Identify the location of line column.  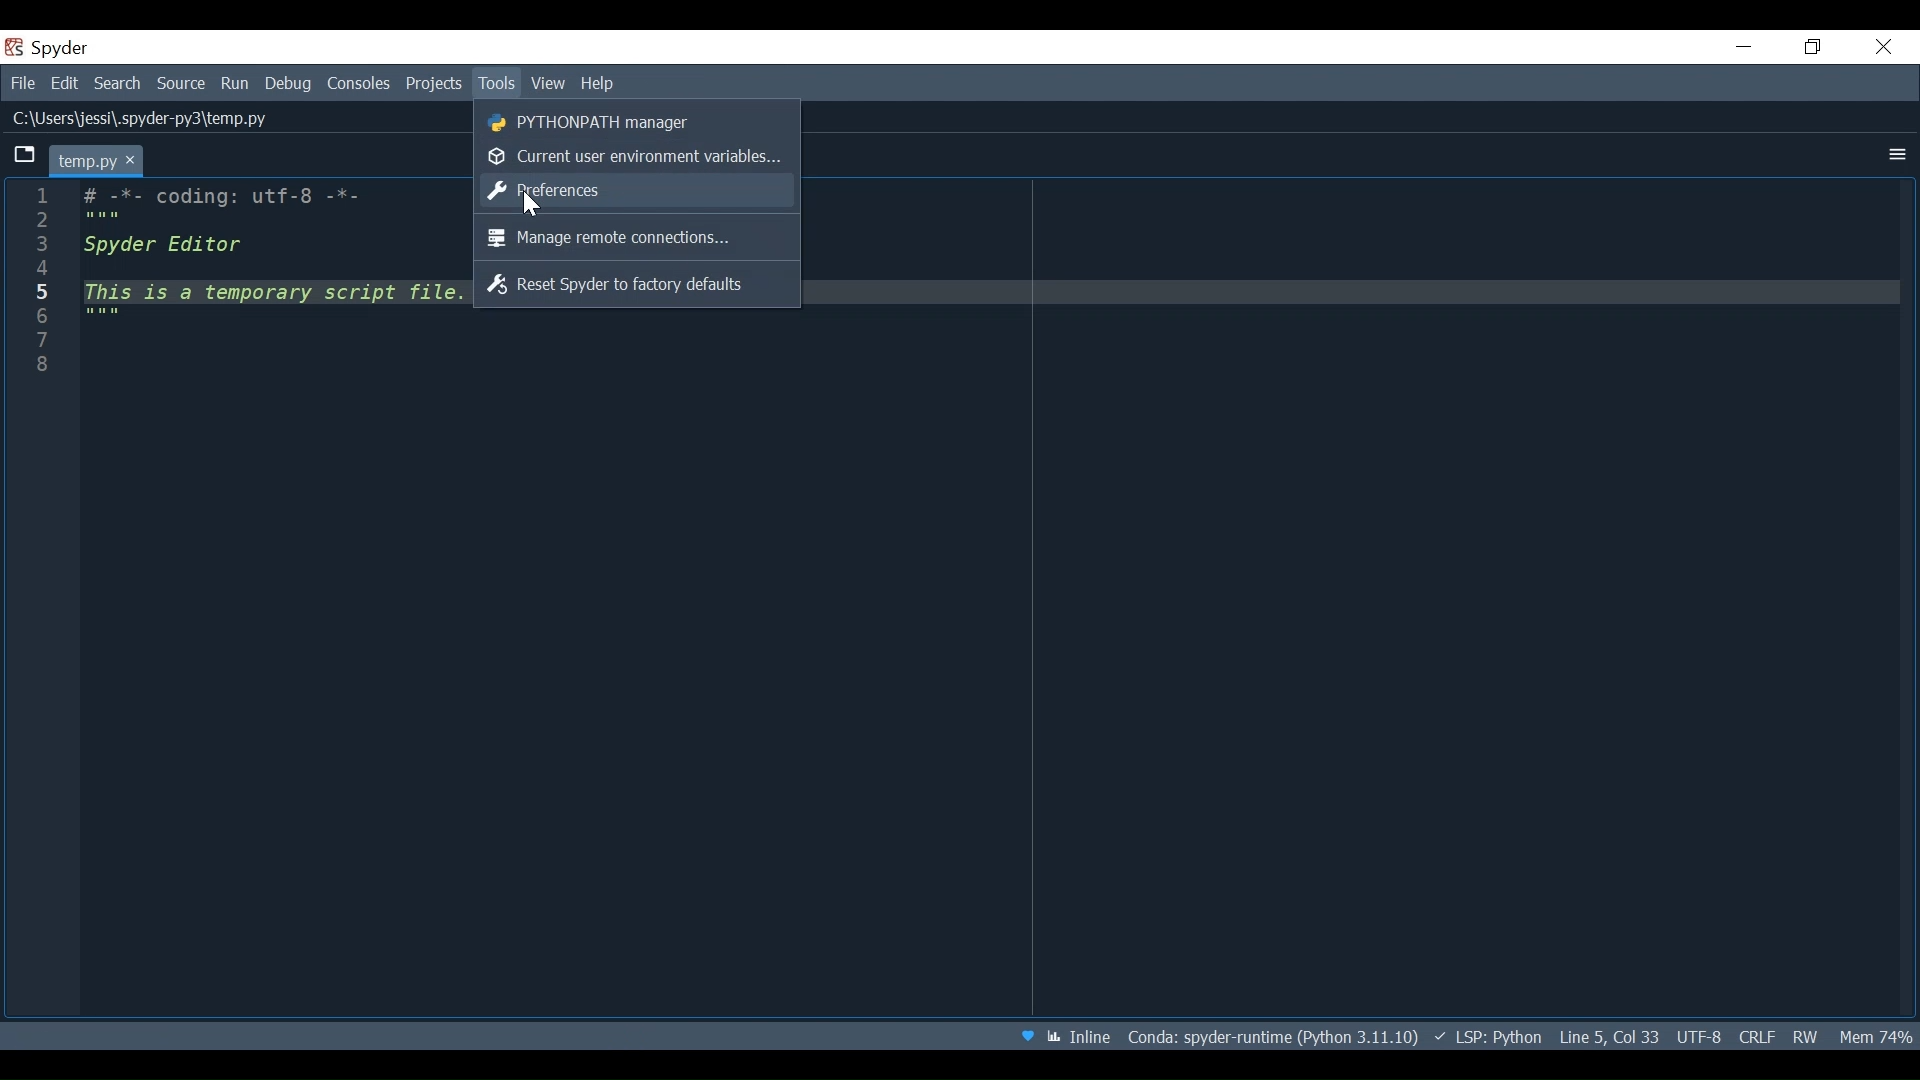
(49, 599).